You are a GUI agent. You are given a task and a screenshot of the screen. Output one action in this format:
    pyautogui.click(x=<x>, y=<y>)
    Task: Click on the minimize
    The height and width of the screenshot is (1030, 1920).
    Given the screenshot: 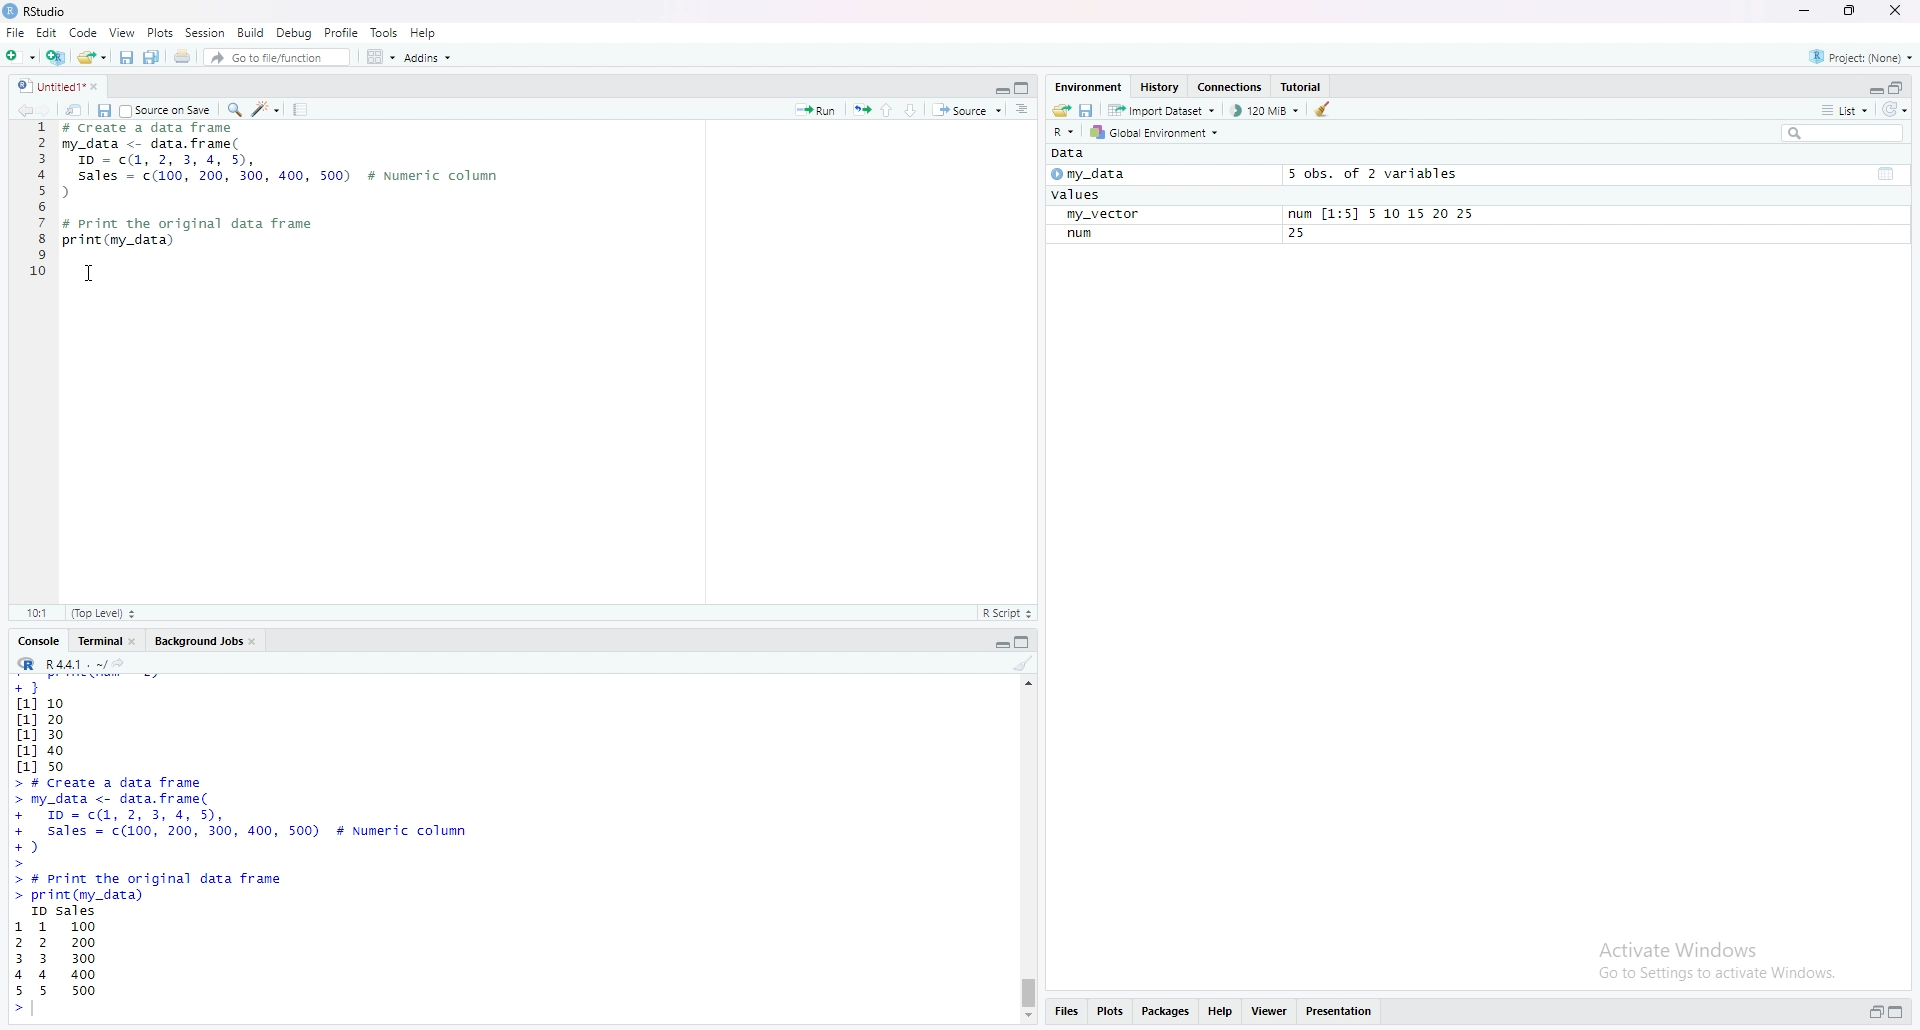 What is the action you would take?
    pyautogui.click(x=1808, y=13)
    